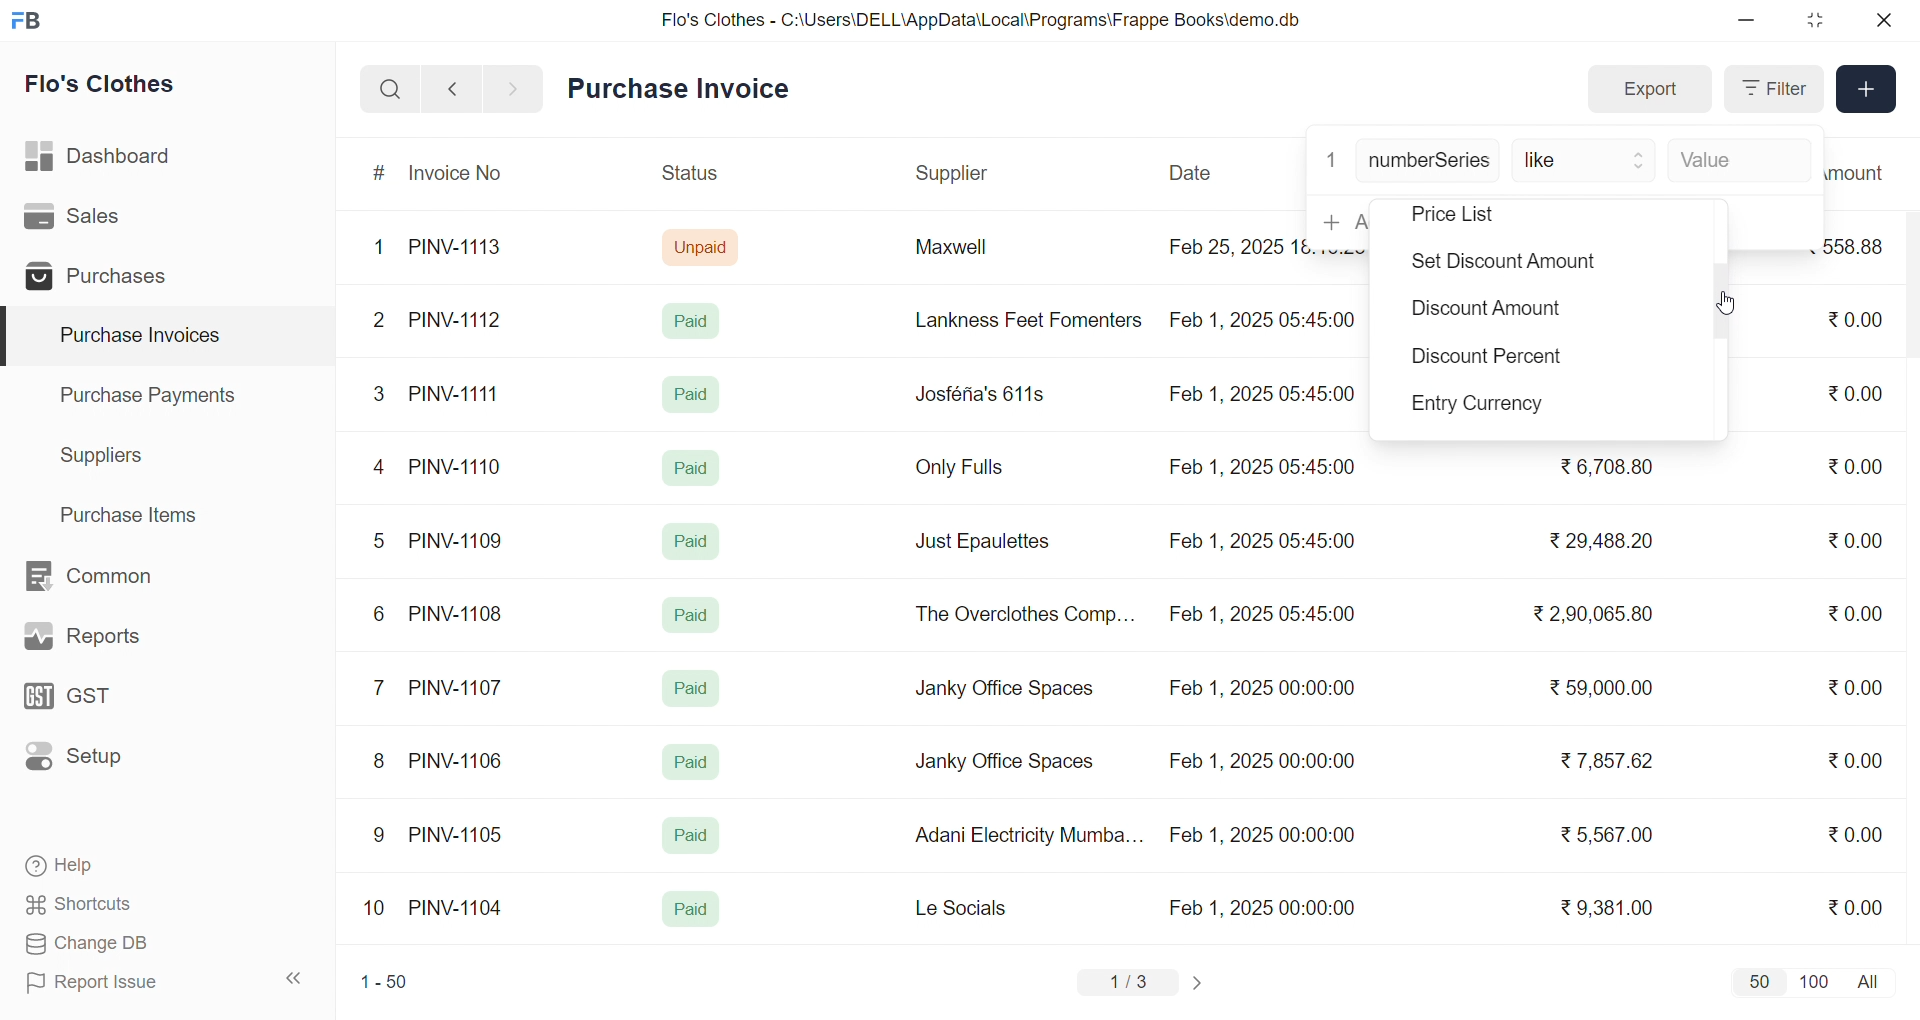 The width and height of the screenshot is (1920, 1020). What do you see at coordinates (1609, 761) in the screenshot?
I see `₹ 7,857.62` at bounding box center [1609, 761].